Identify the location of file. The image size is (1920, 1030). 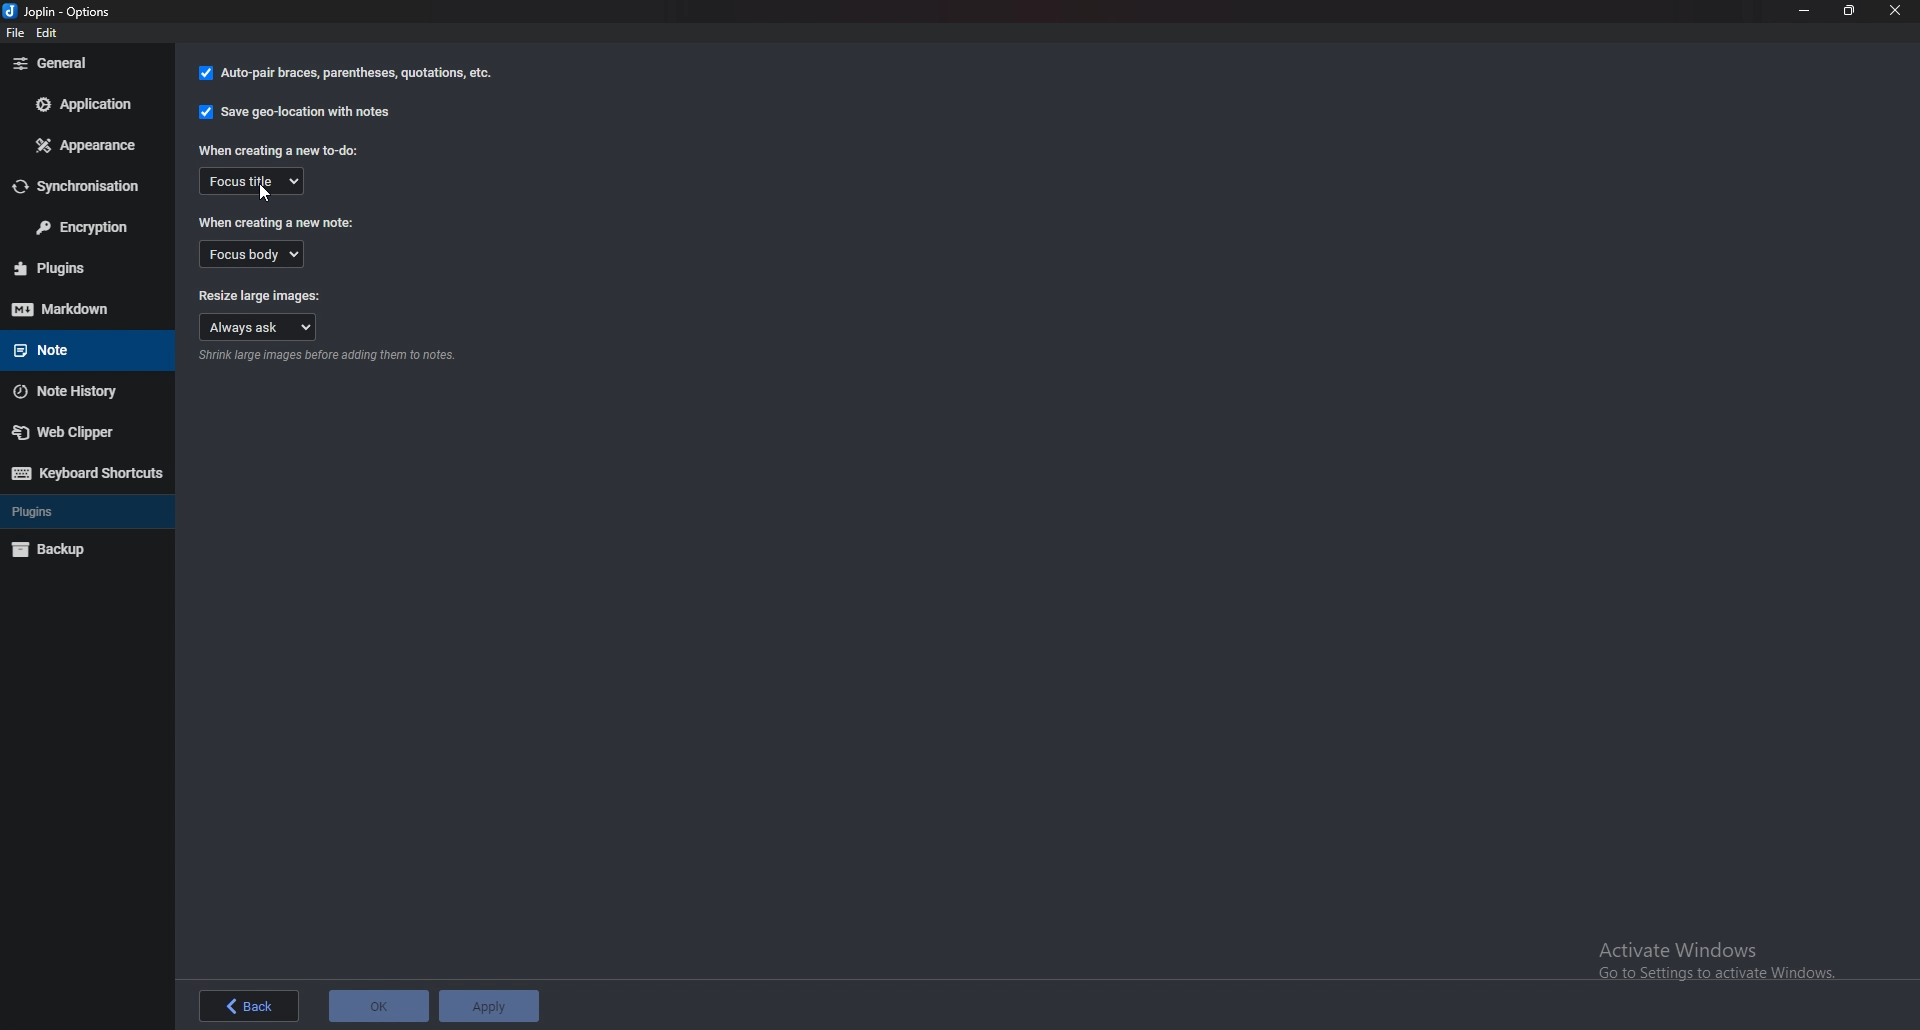
(14, 35).